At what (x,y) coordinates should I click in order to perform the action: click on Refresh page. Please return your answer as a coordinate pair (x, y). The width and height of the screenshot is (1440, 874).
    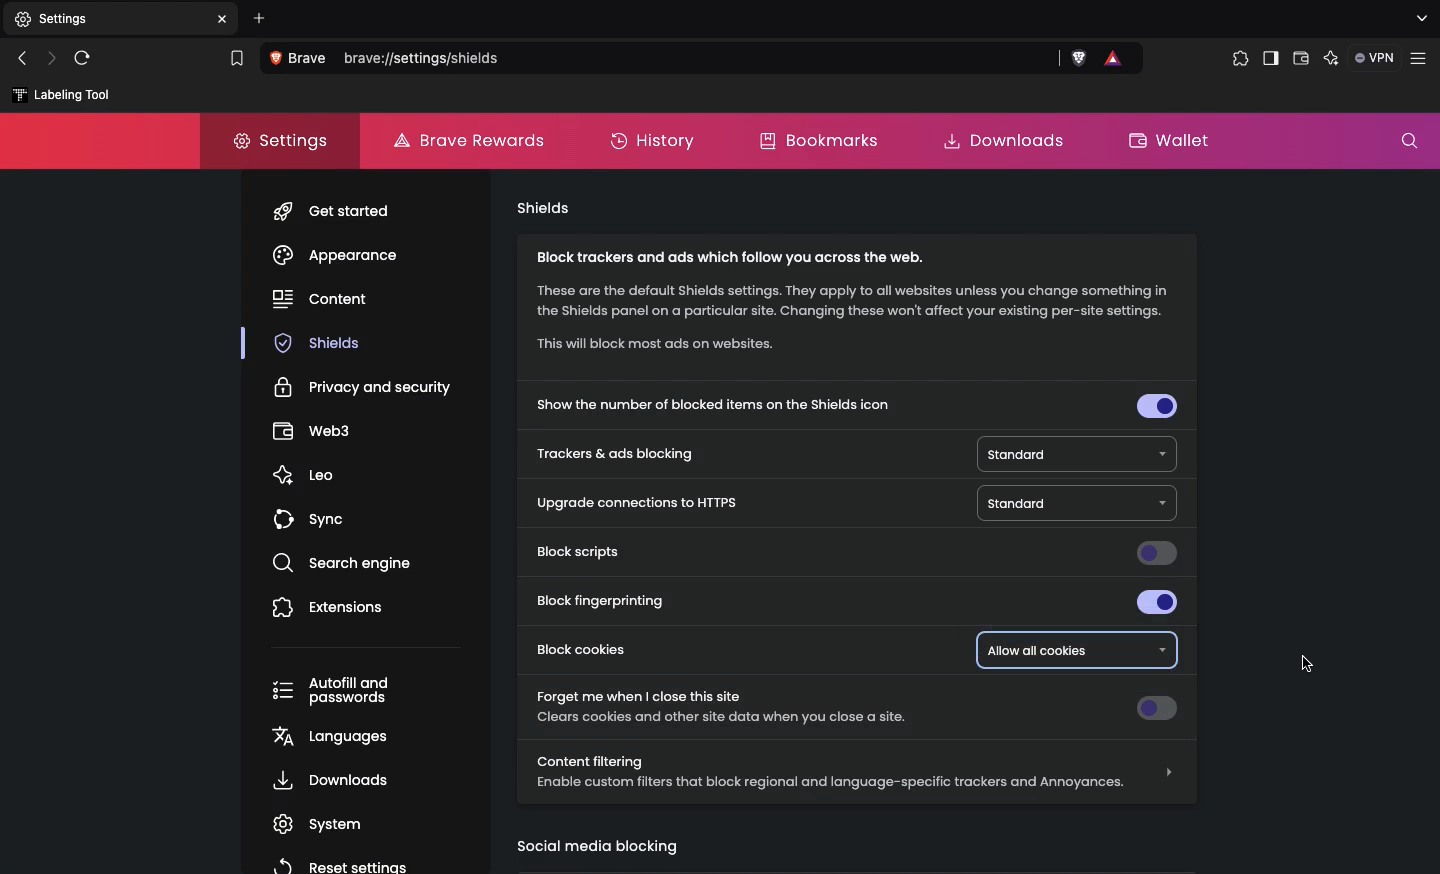
    Looking at the image, I should click on (82, 59).